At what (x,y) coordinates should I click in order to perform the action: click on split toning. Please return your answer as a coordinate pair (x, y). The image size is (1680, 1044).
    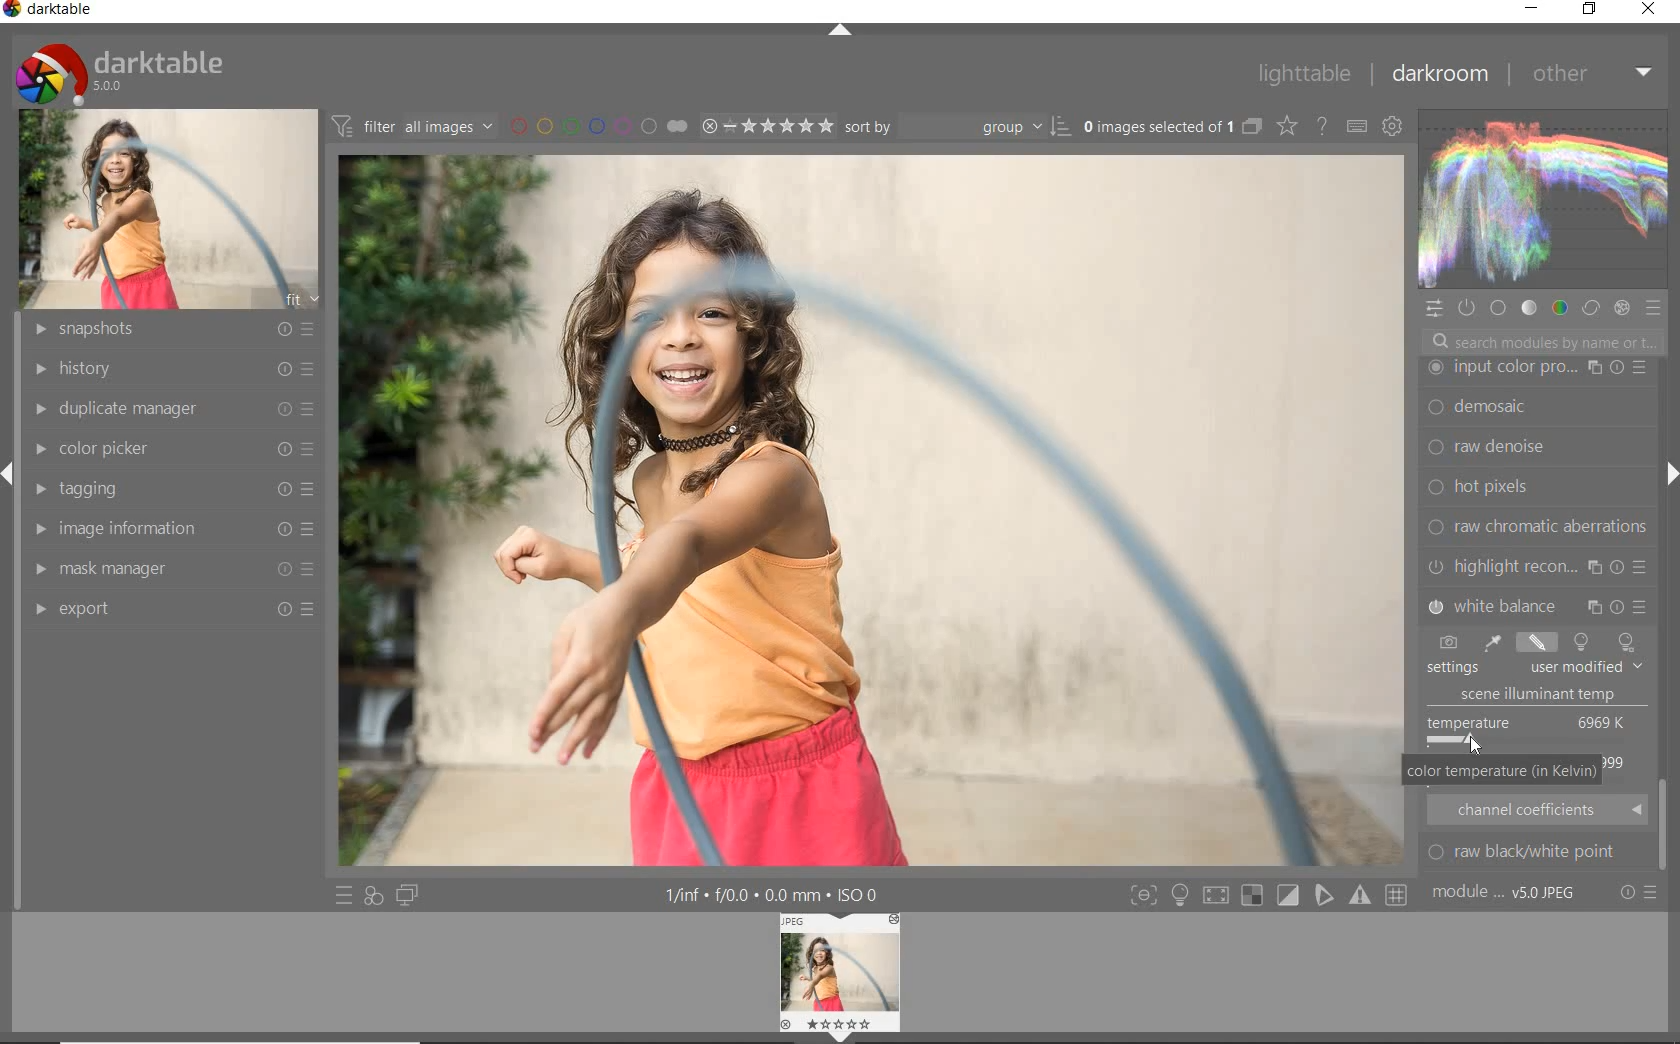
    Looking at the image, I should click on (1538, 604).